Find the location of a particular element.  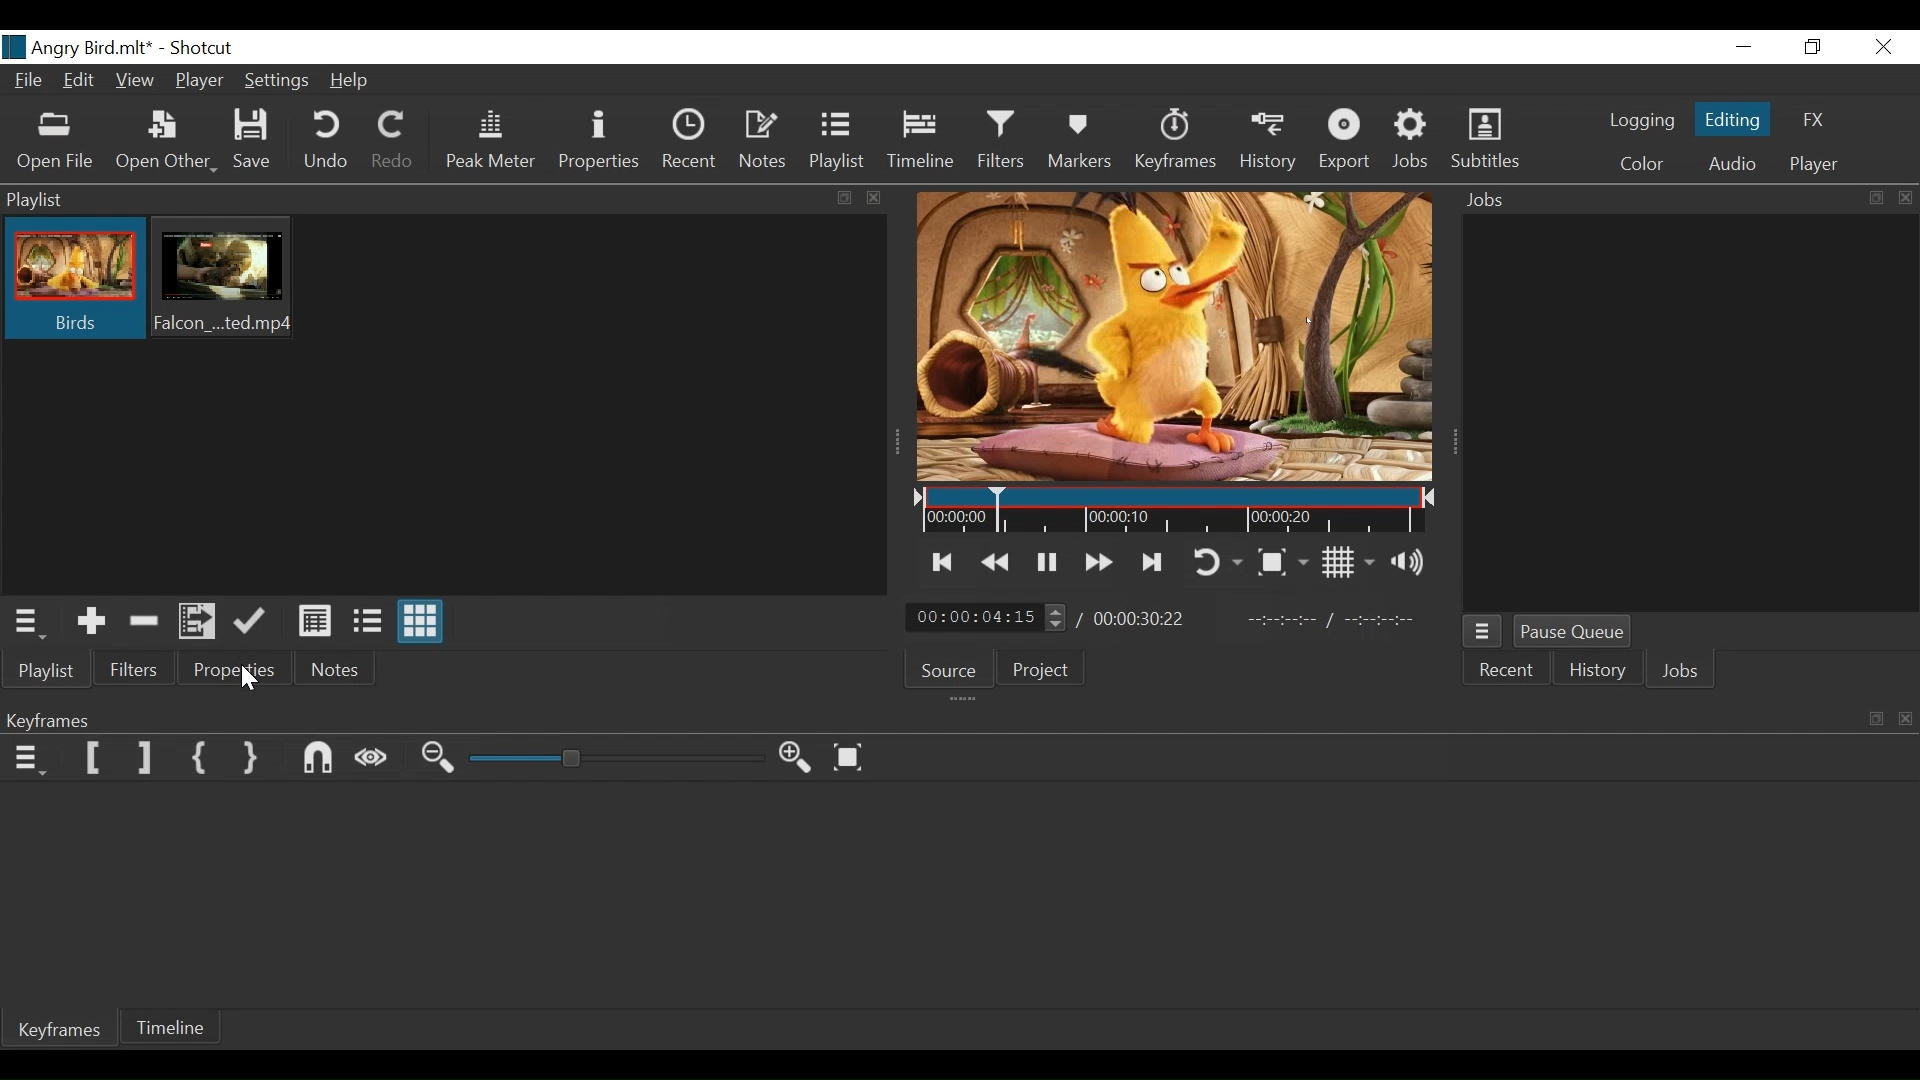

In point is located at coordinates (1331, 620).